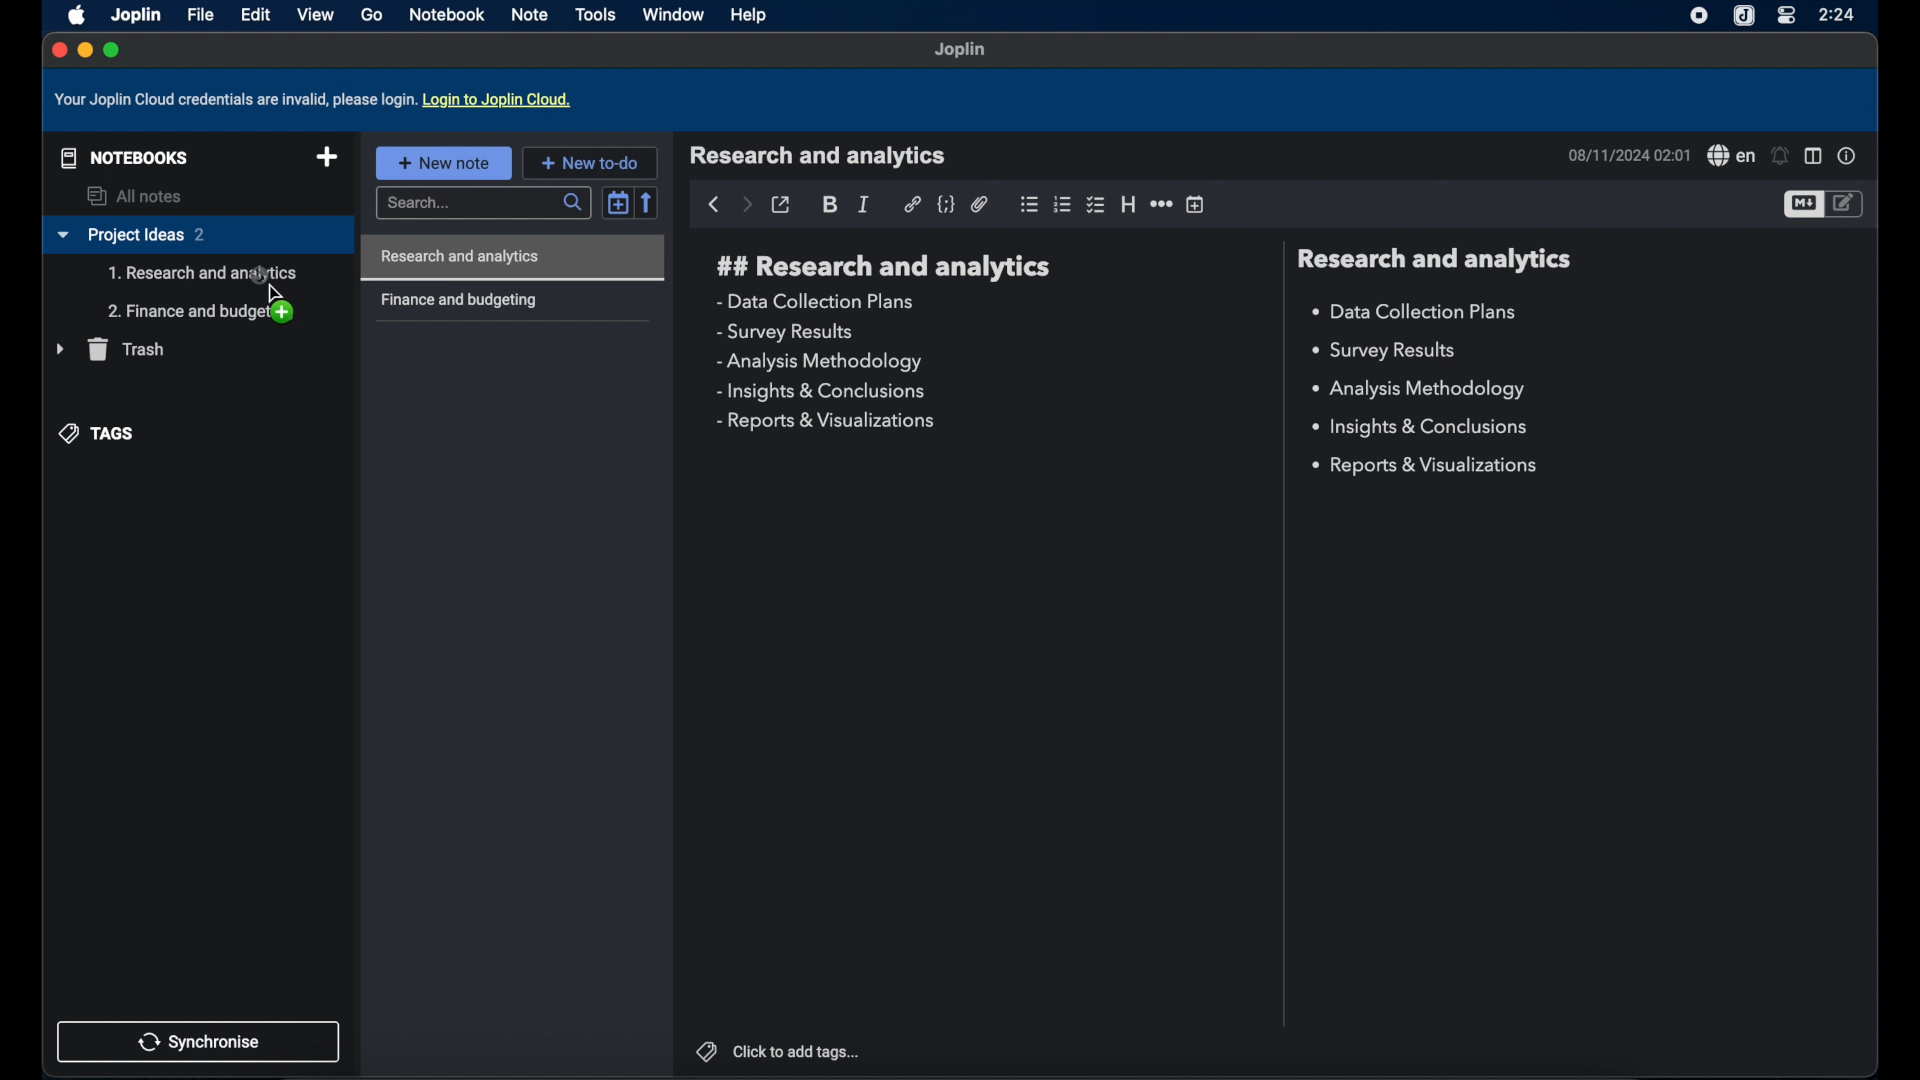 This screenshot has width=1920, height=1080. I want to click on data collection plans, so click(1417, 312).